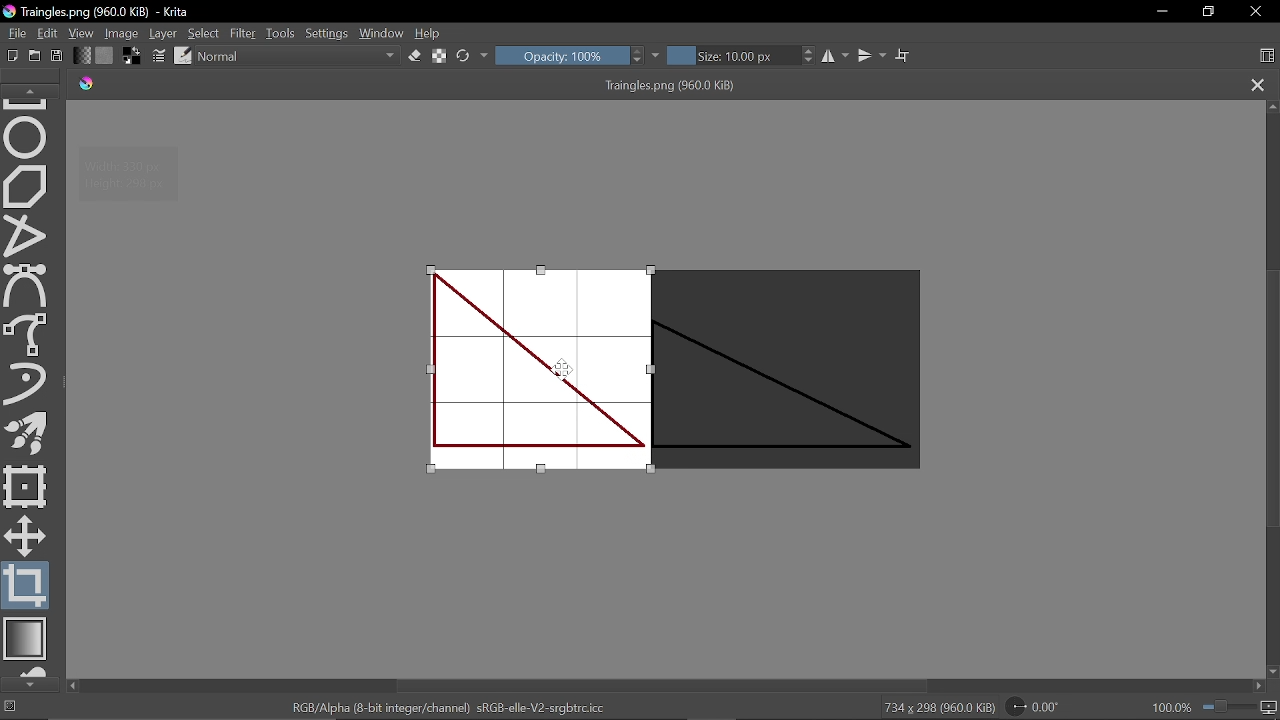 This screenshot has height=720, width=1280. I want to click on Move right, so click(1262, 688).